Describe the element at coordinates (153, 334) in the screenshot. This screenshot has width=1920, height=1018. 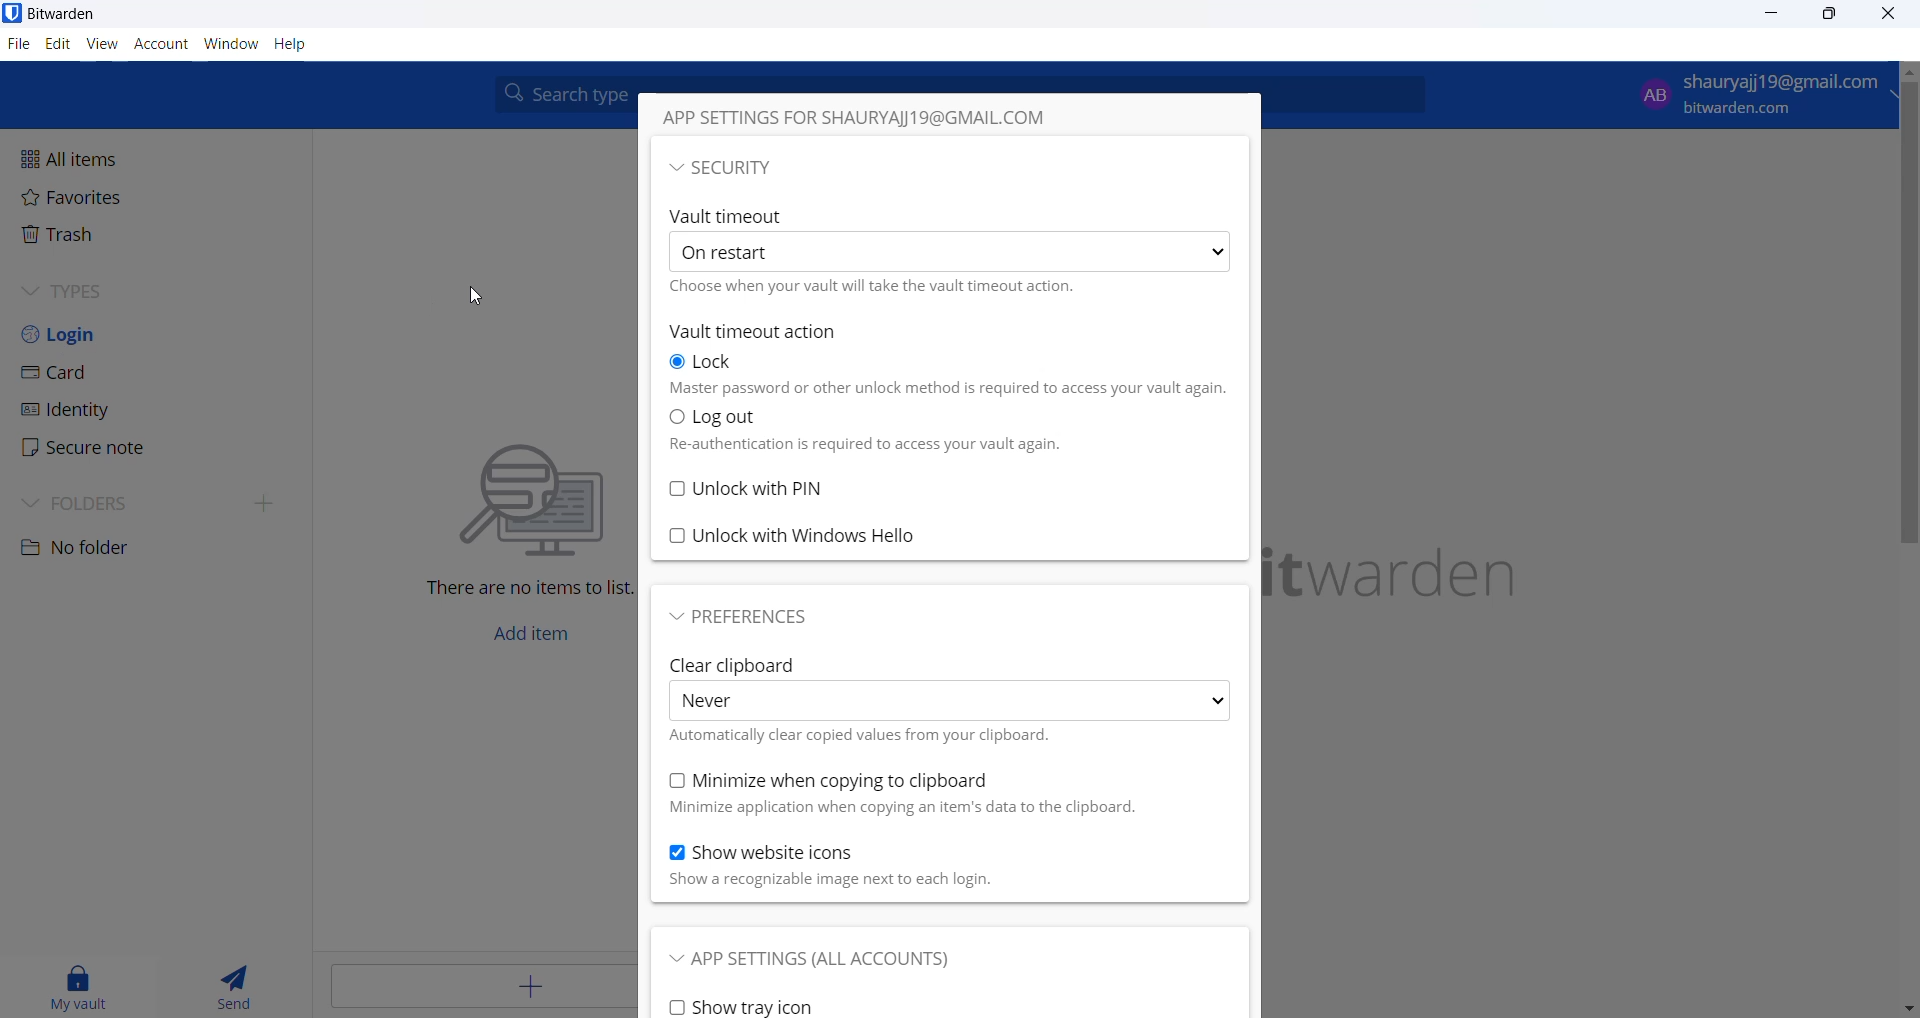
I see `login` at that location.